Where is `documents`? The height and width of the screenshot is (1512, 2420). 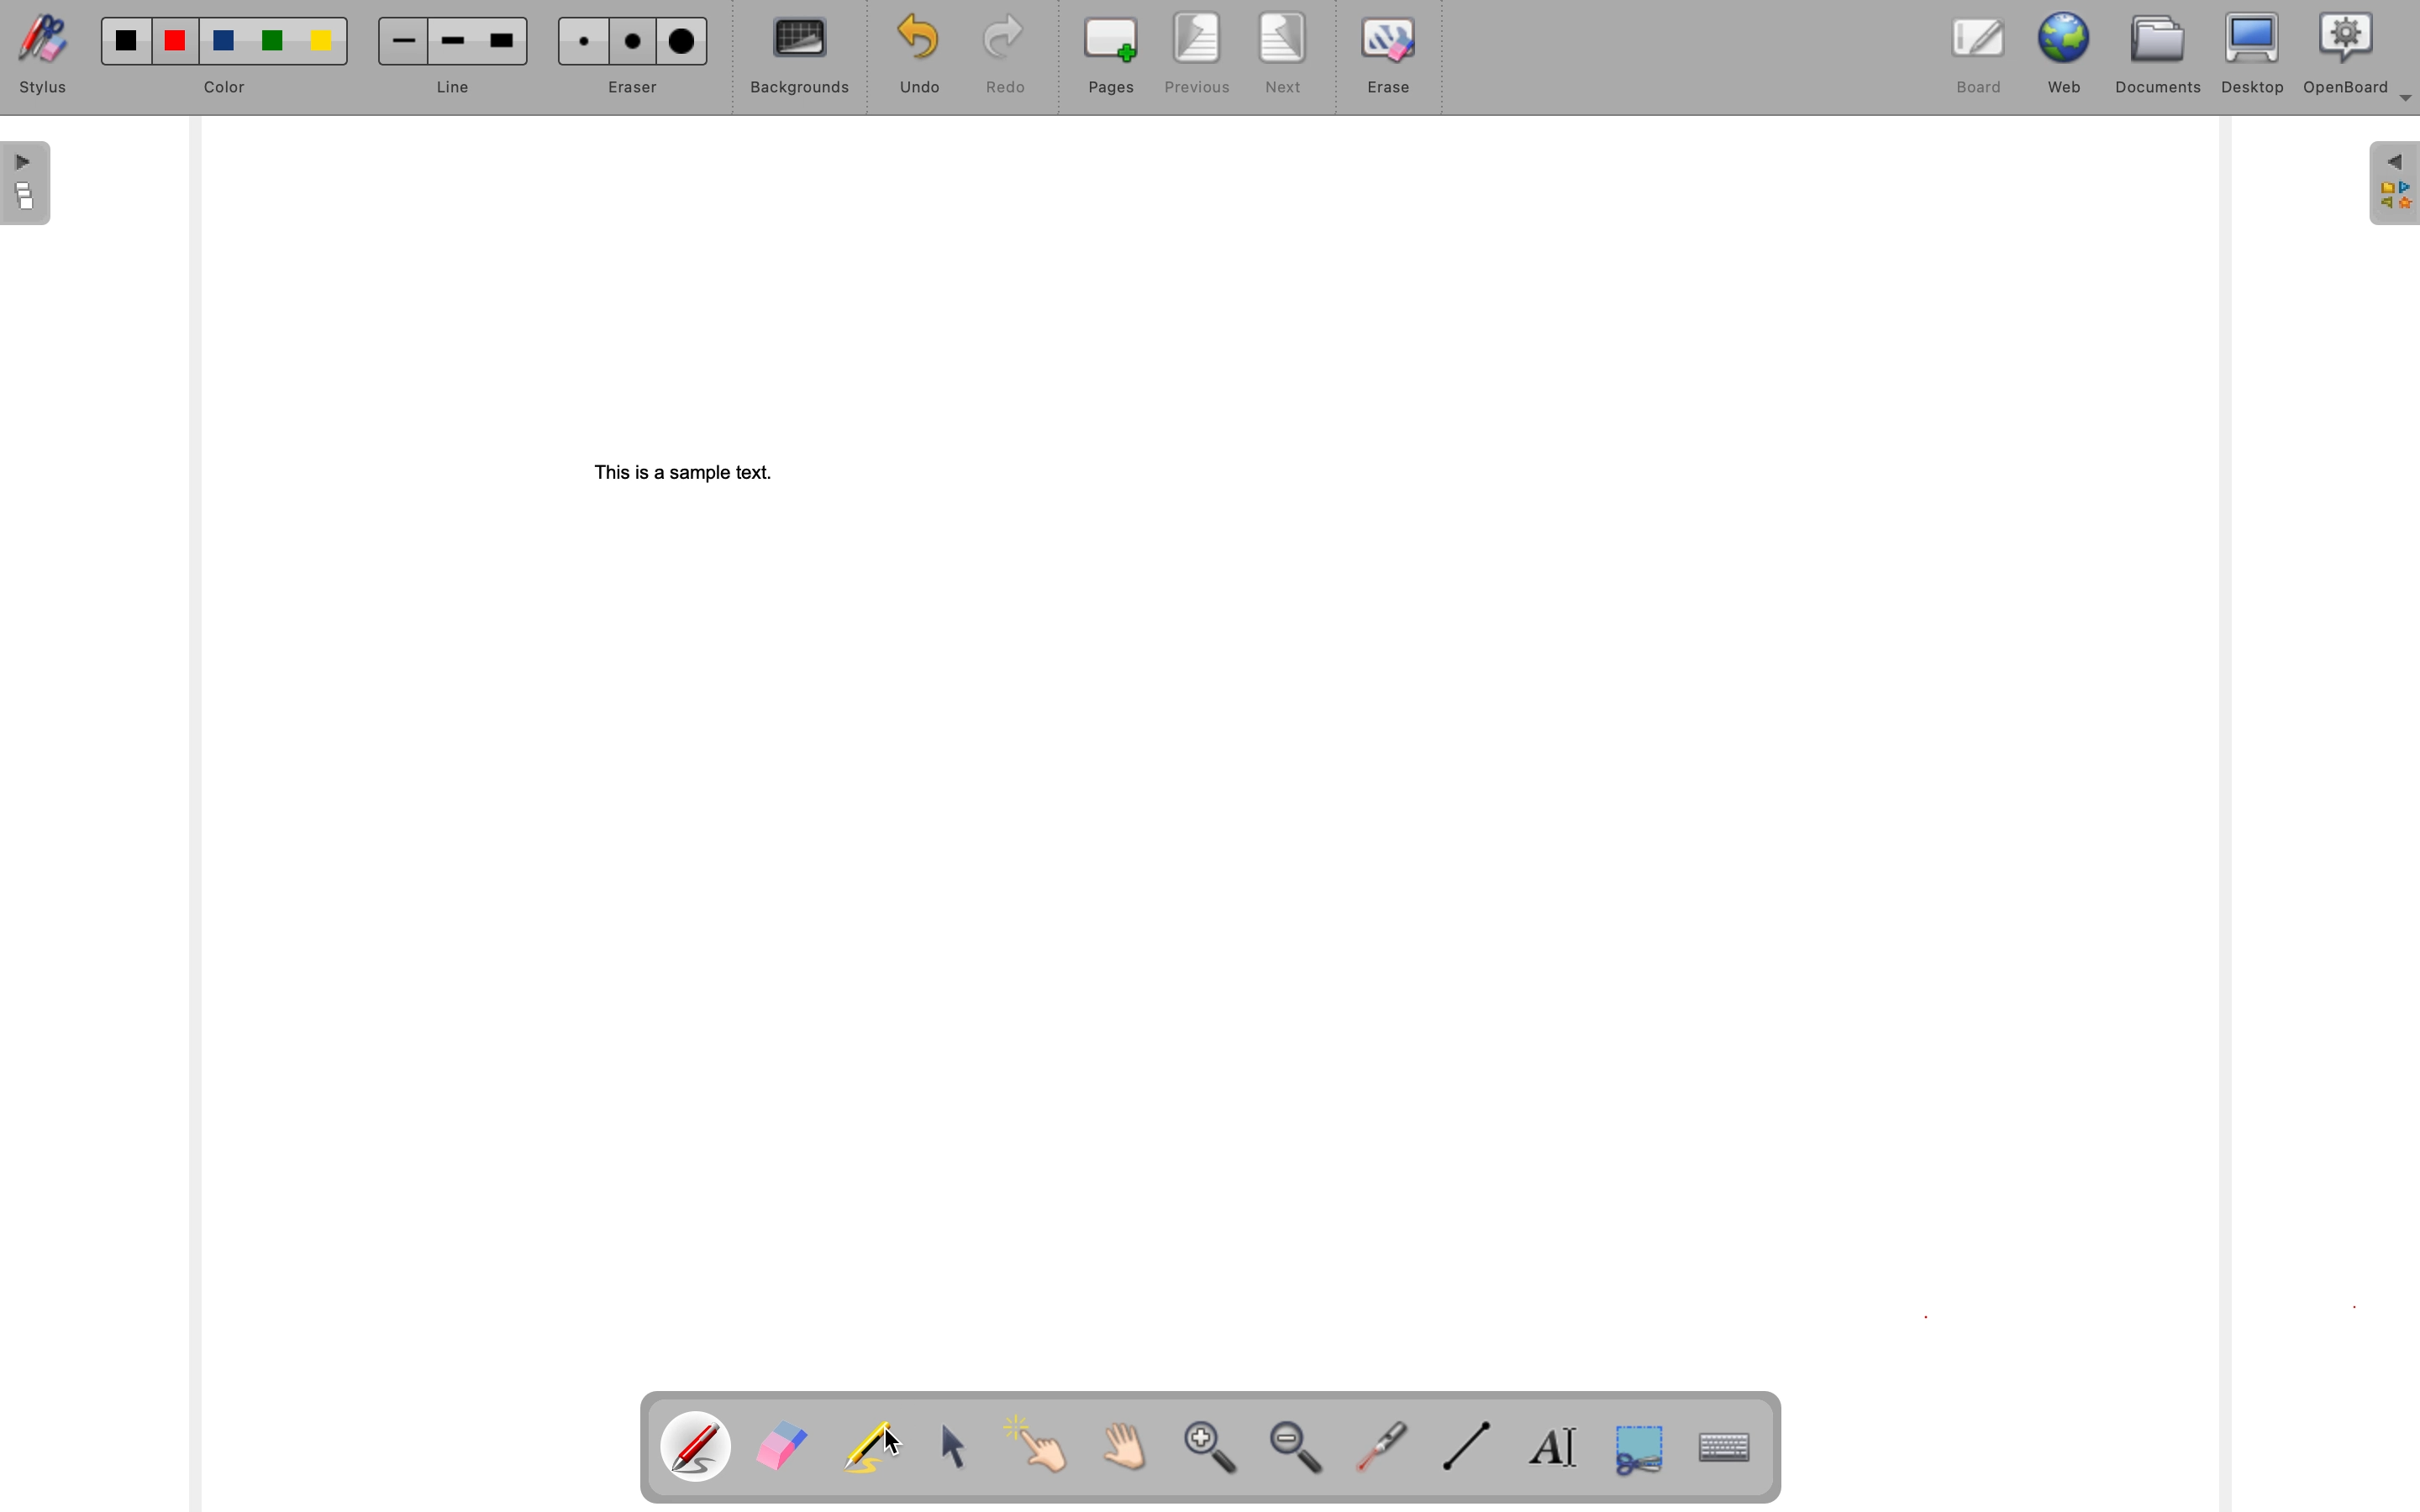 documents is located at coordinates (2159, 58).